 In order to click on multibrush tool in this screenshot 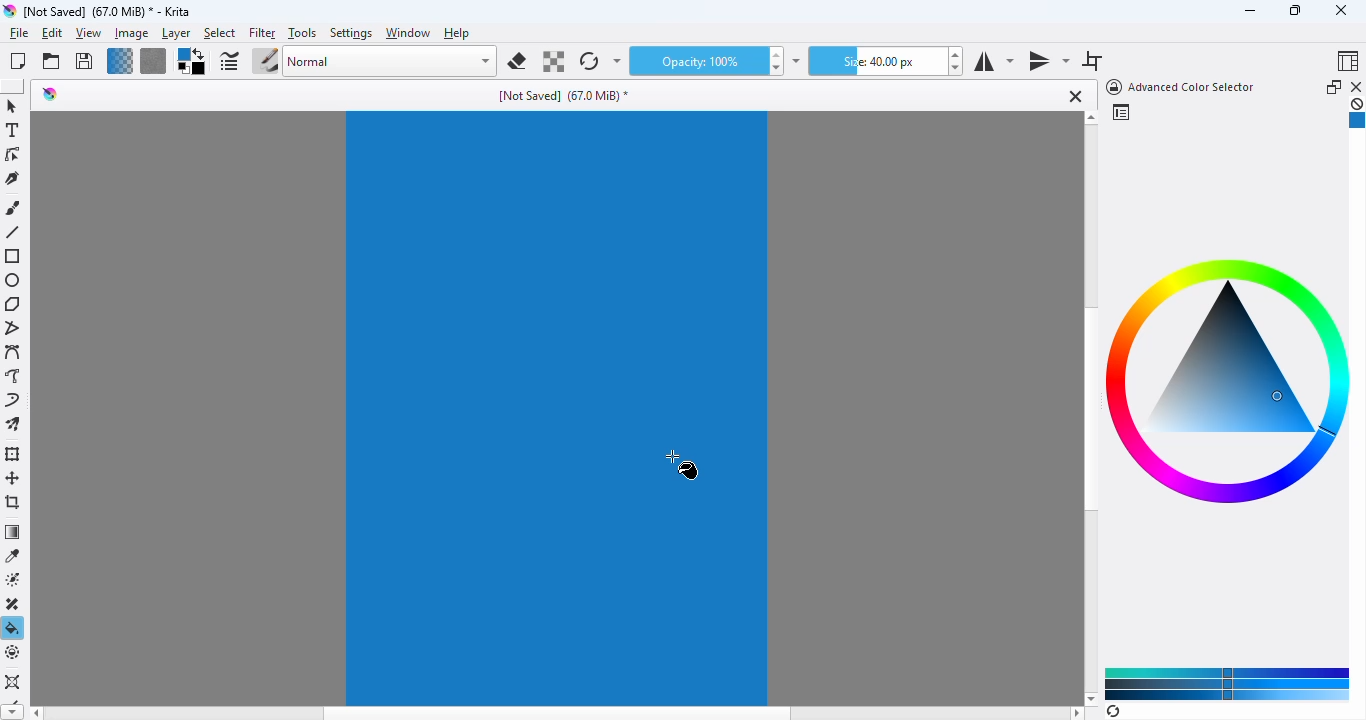, I will do `click(13, 424)`.